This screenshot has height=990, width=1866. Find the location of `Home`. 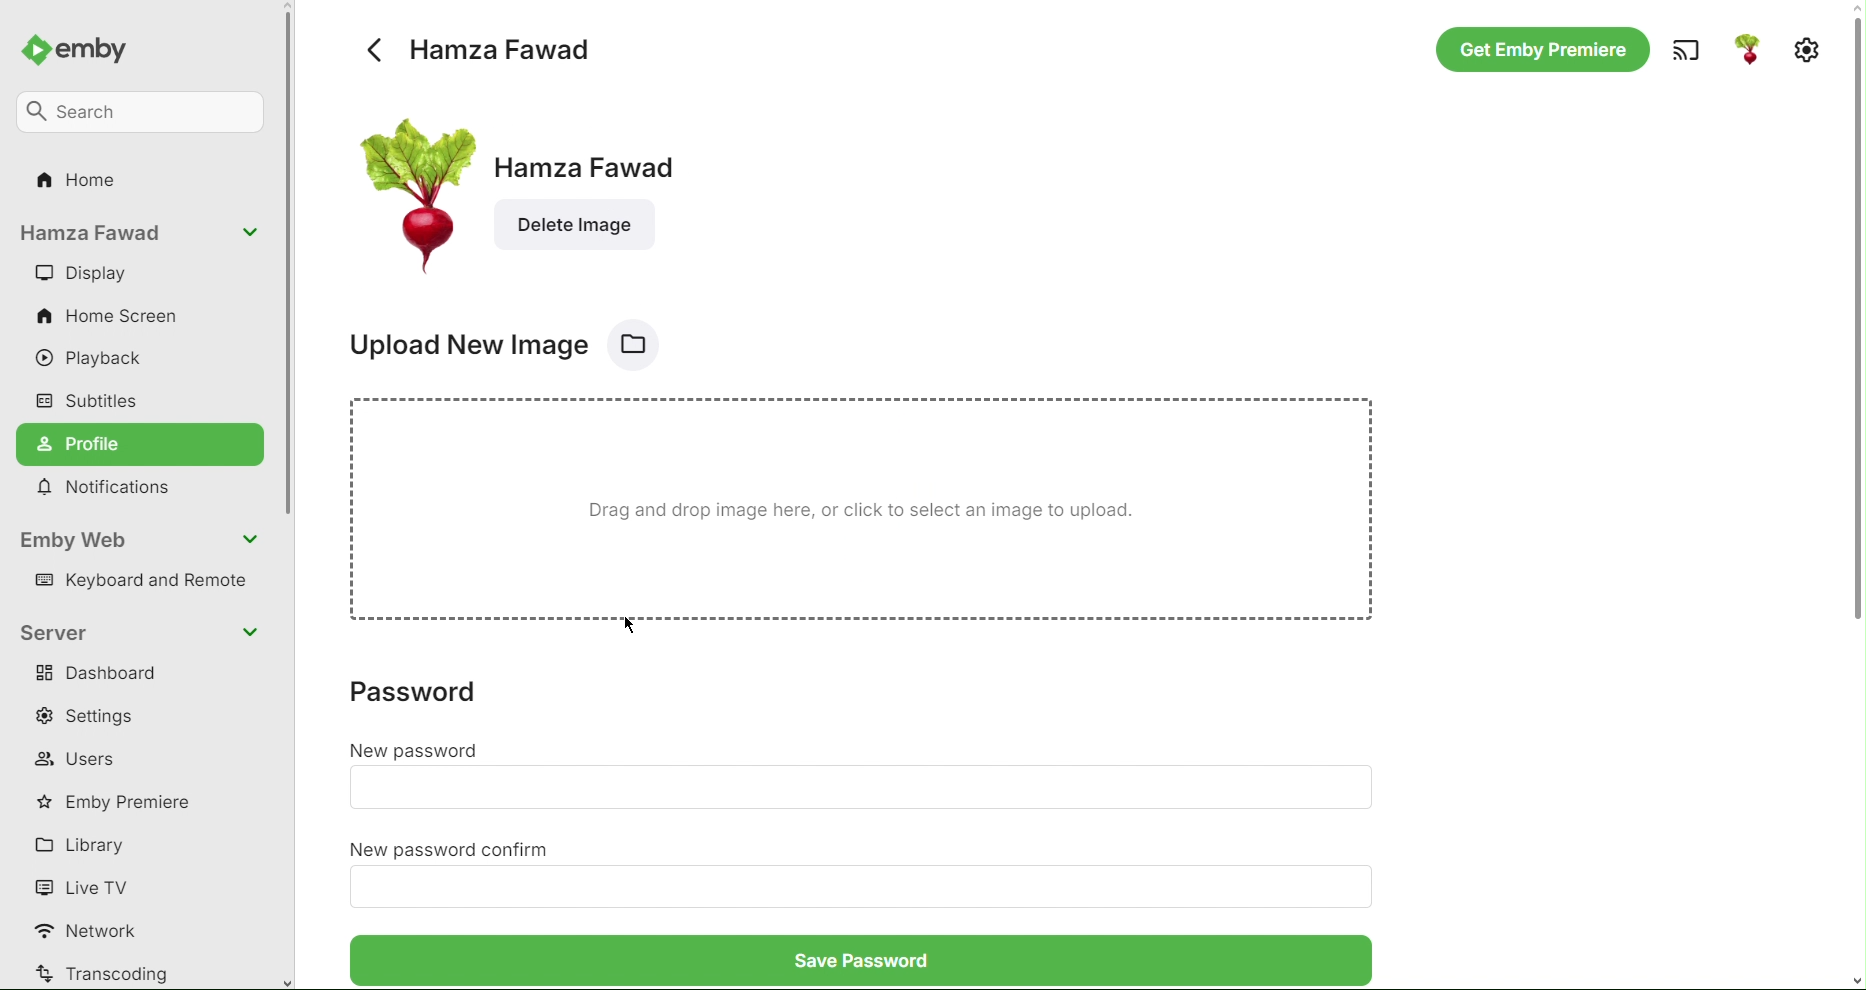

Home is located at coordinates (81, 185).